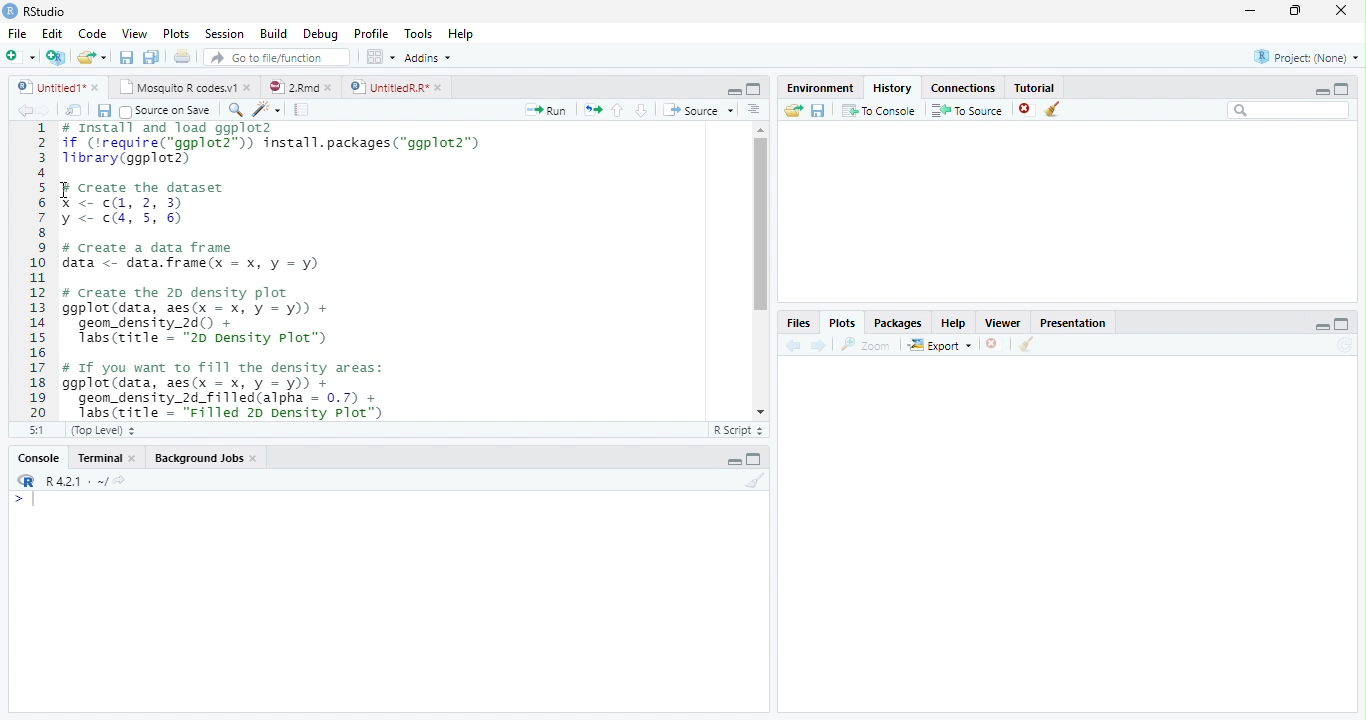 The height and width of the screenshot is (720, 1366). What do you see at coordinates (1249, 12) in the screenshot?
I see `minimize` at bounding box center [1249, 12].